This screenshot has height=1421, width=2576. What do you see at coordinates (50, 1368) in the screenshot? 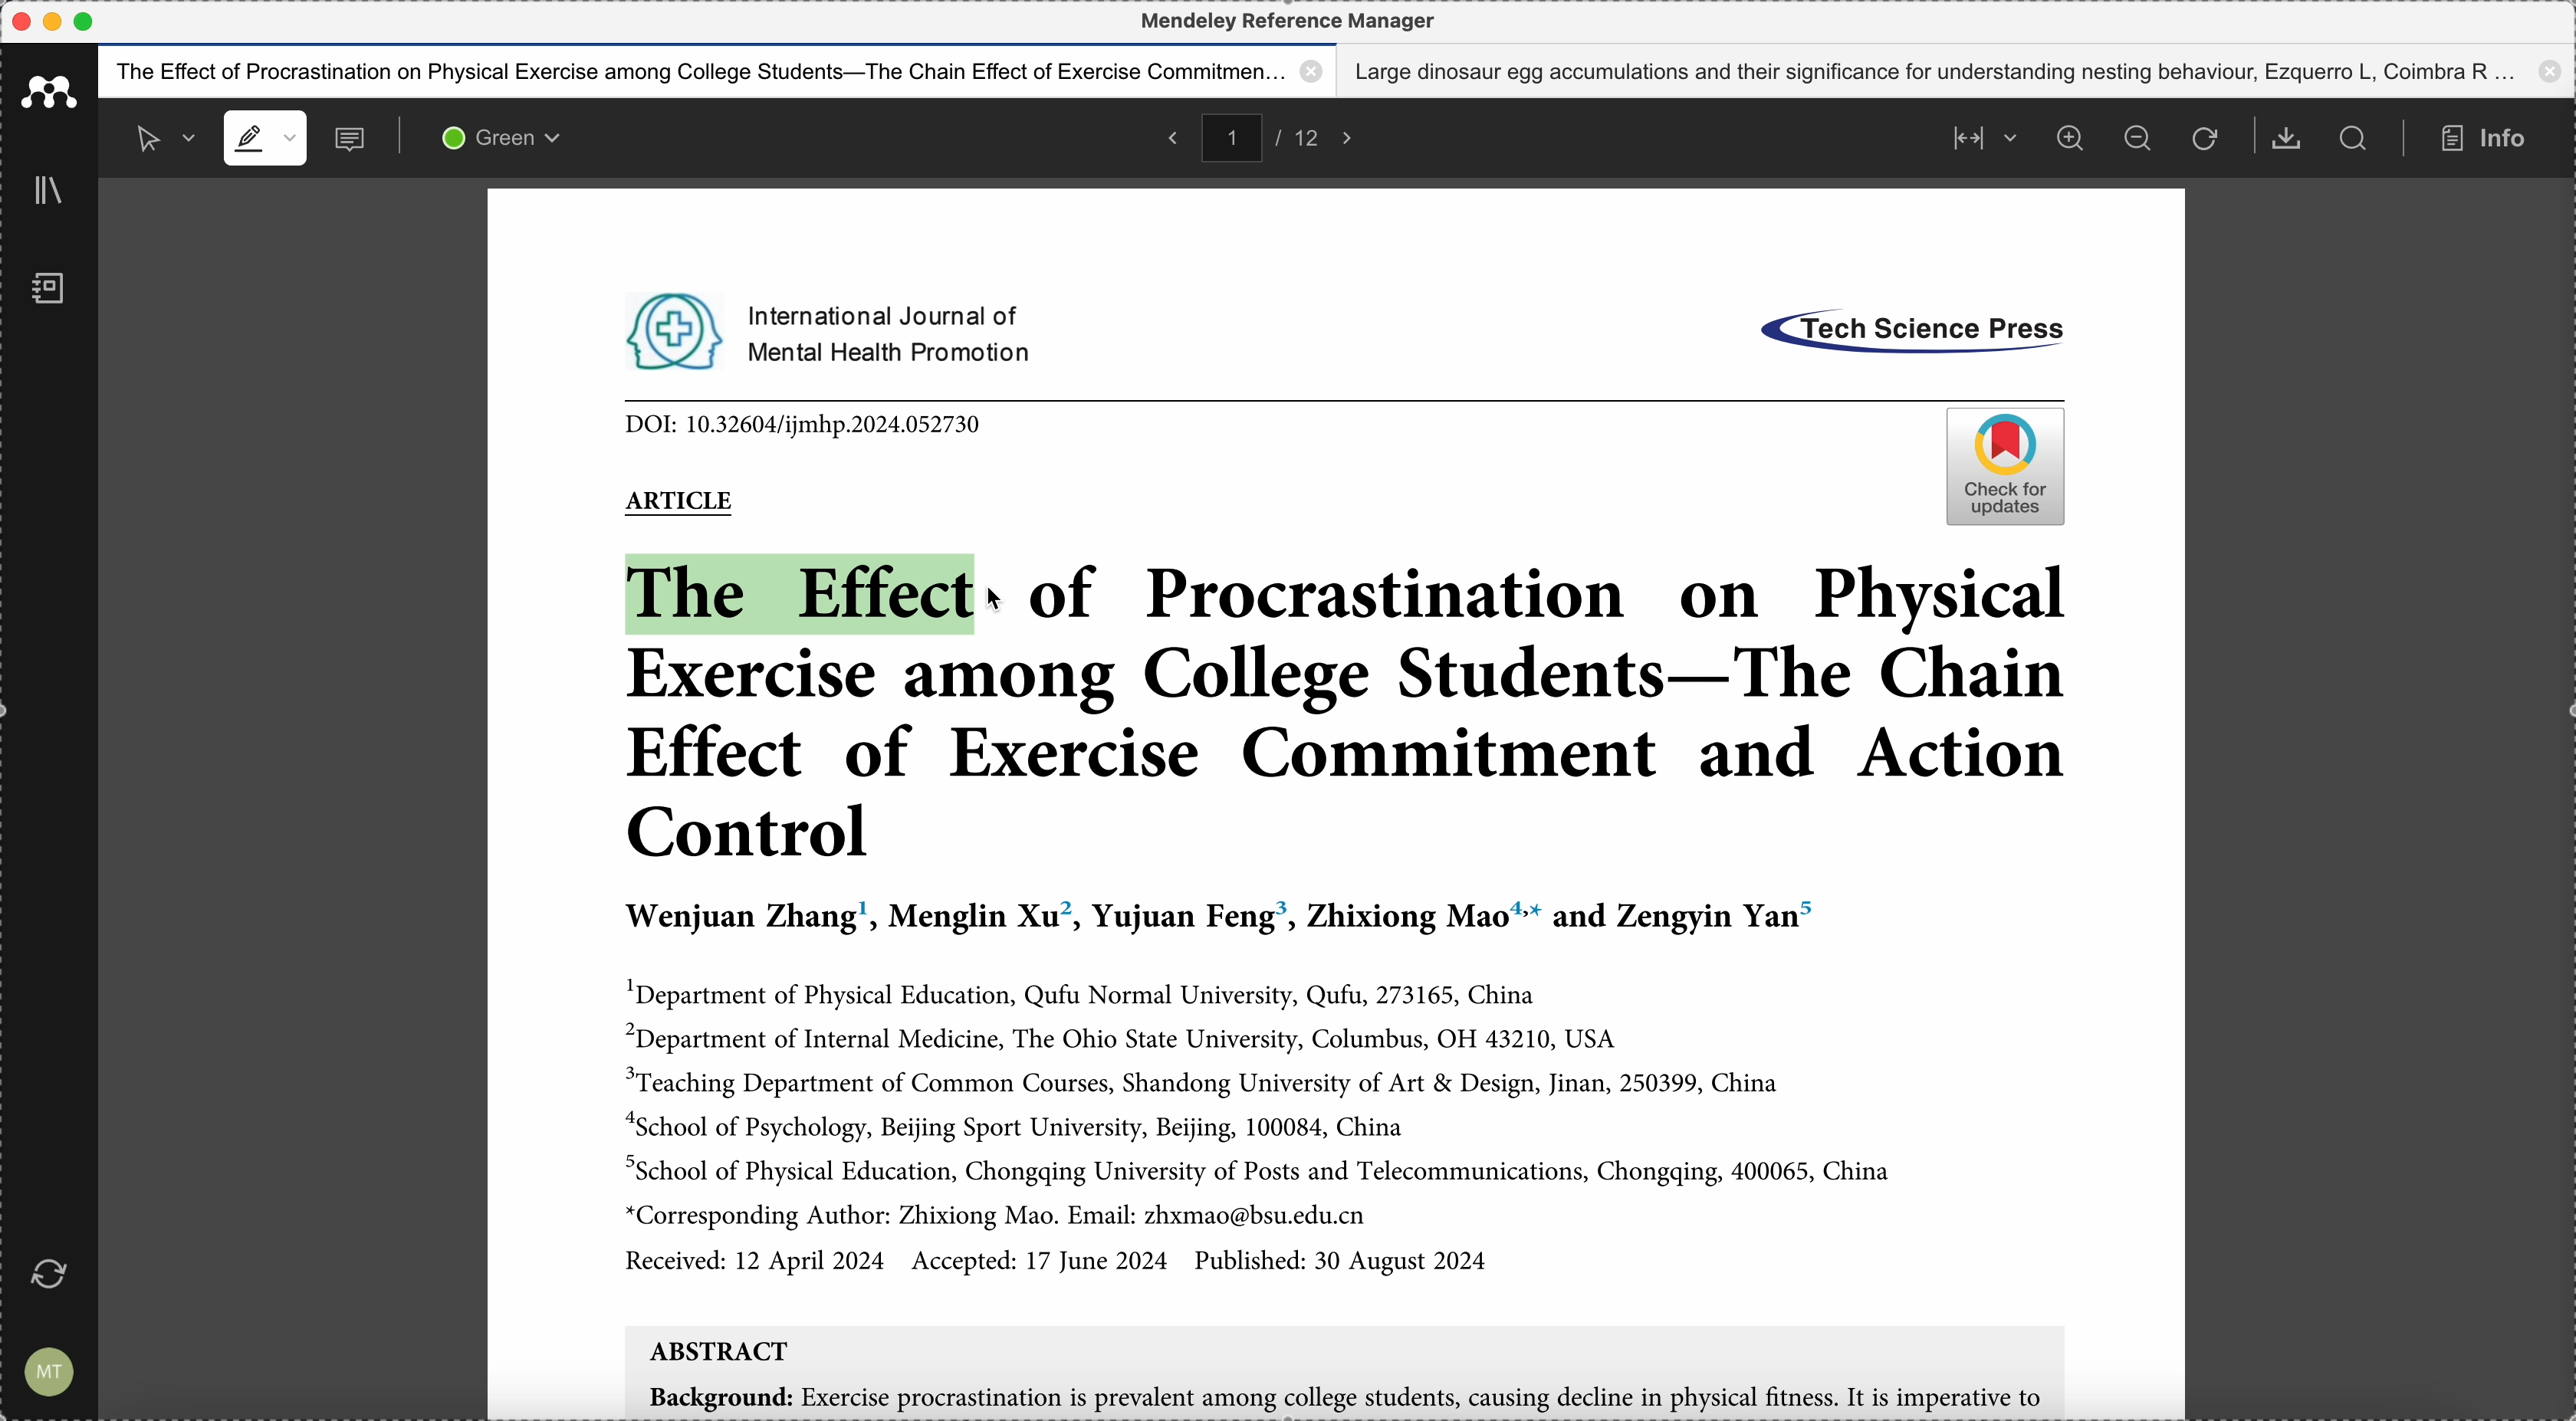
I see `account settings` at bounding box center [50, 1368].